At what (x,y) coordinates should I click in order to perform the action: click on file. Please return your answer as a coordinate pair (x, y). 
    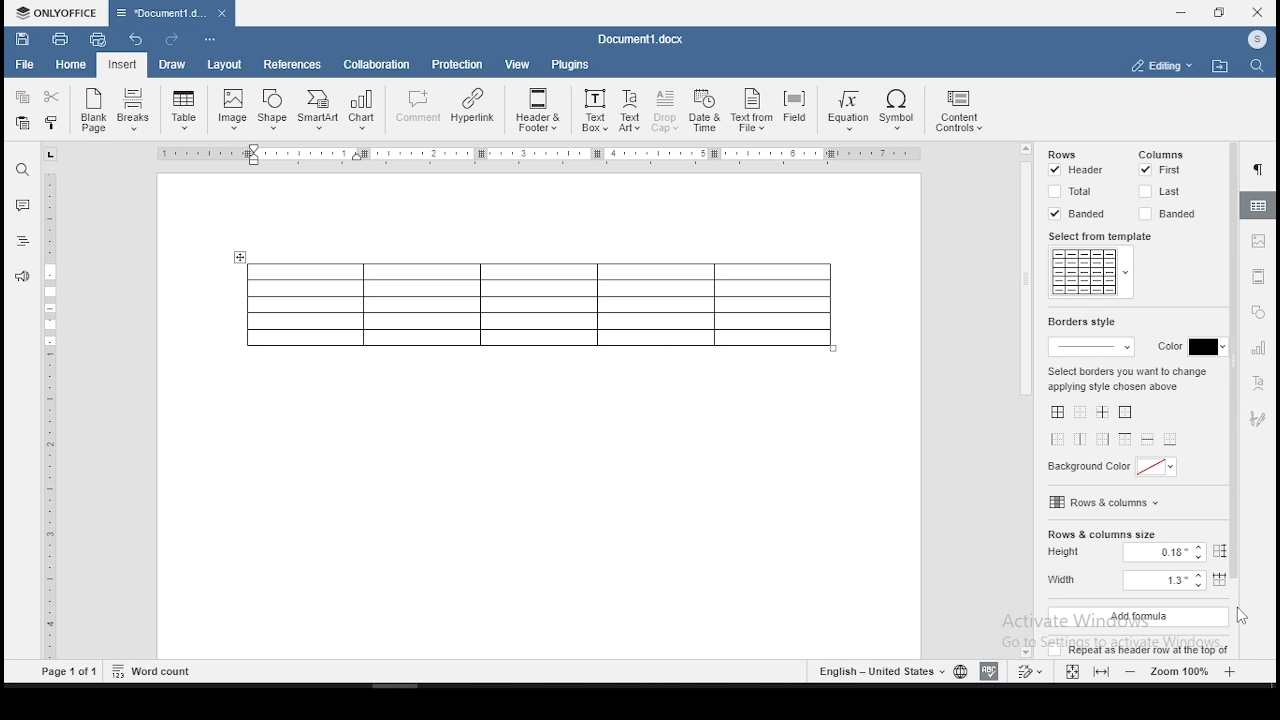
    Looking at the image, I should click on (27, 66).